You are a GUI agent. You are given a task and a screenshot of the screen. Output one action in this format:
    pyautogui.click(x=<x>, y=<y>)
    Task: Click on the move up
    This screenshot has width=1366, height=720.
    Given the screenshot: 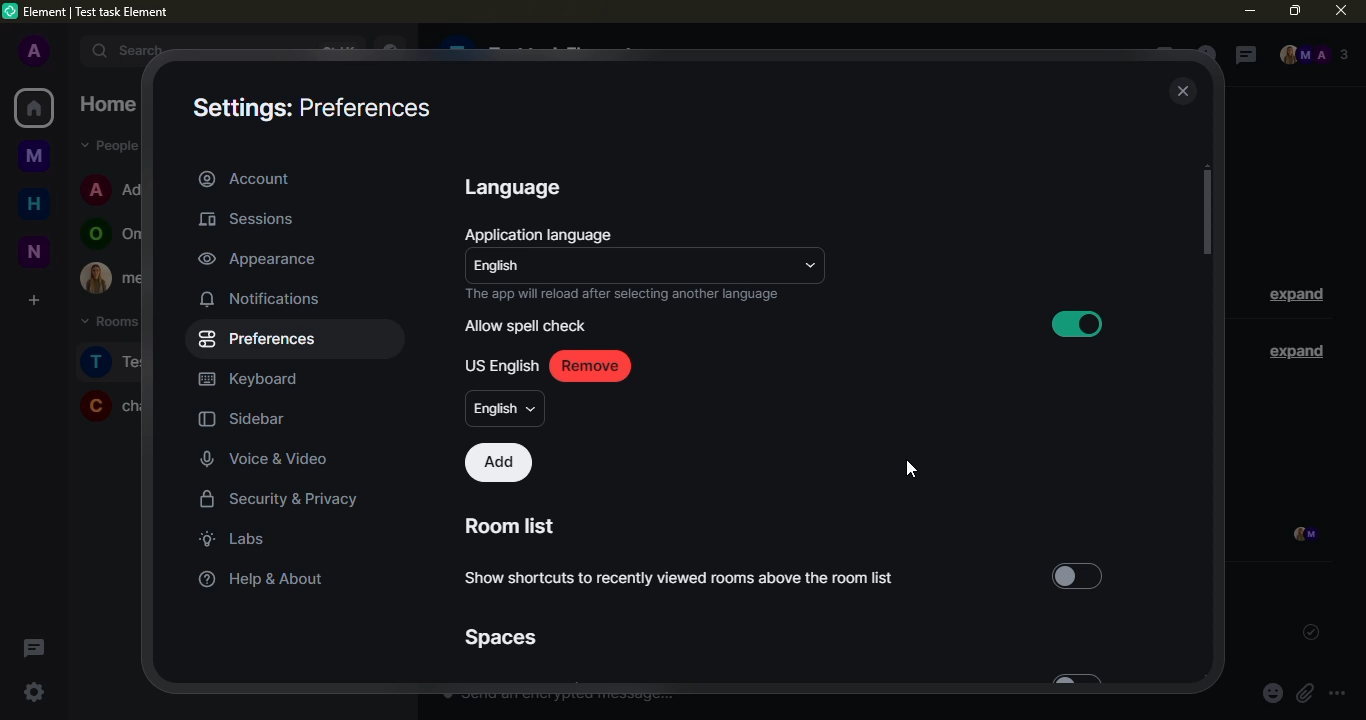 What is the action you would take?
    pyautogui.click(x=1206, y=166)
    